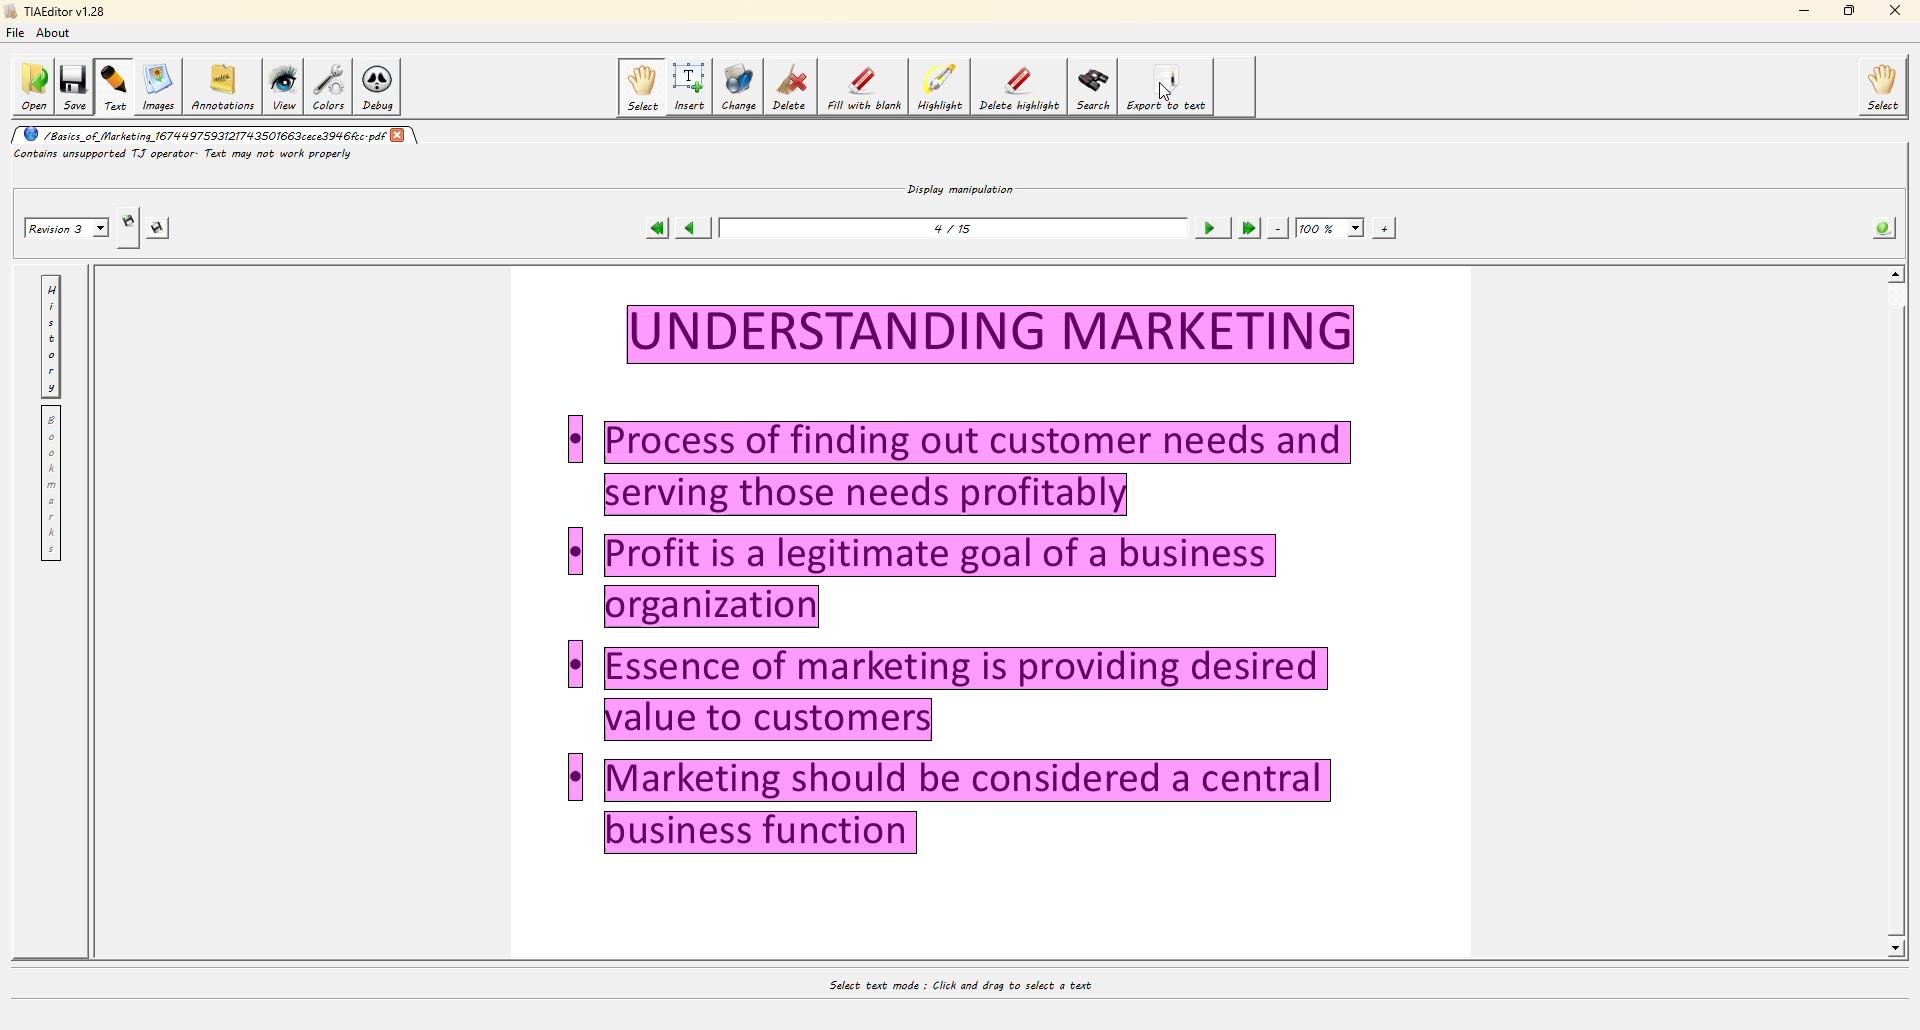 This screenshot has width=1920, height=1030. I want to click on fill with blank, so click(863, 88).